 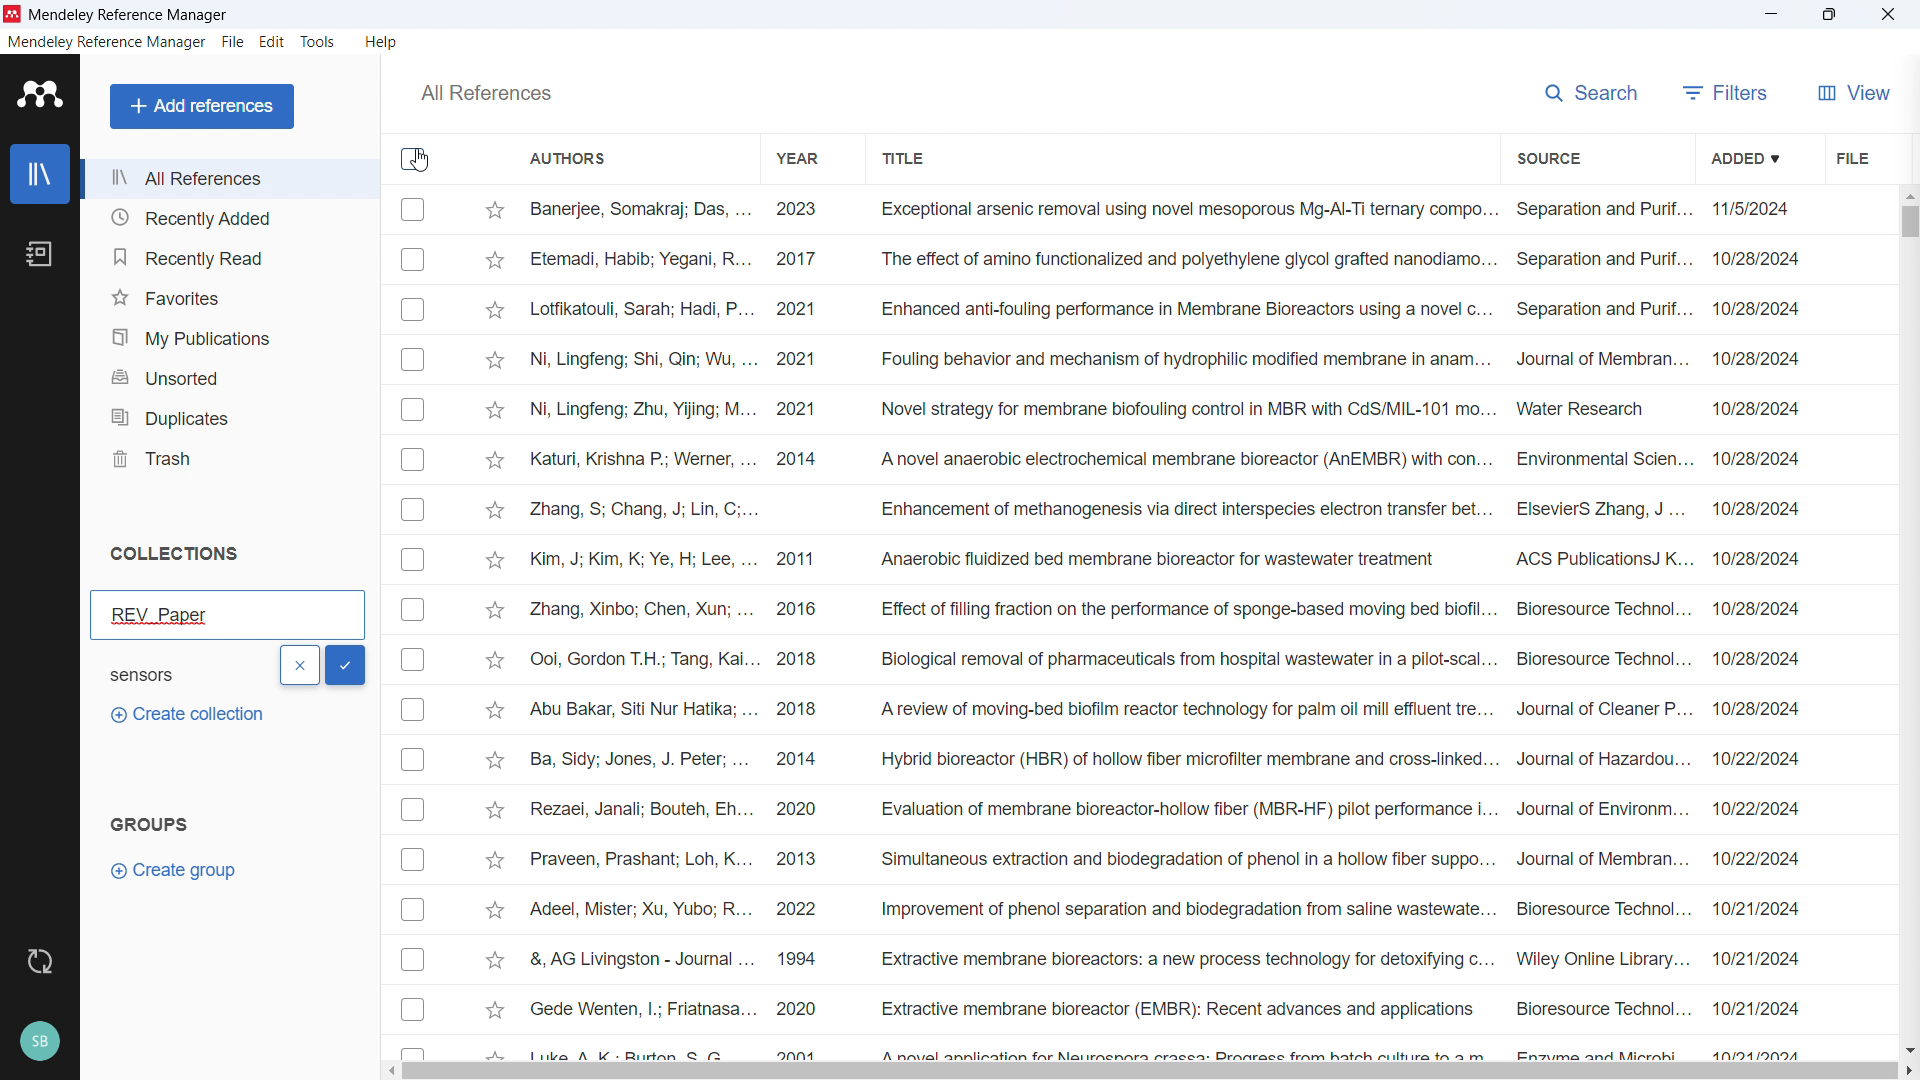 What do you see at coordinates (1908, 1072) in the screenshot?
I see `Scroll right ` at bounding box center [1908, 1072].